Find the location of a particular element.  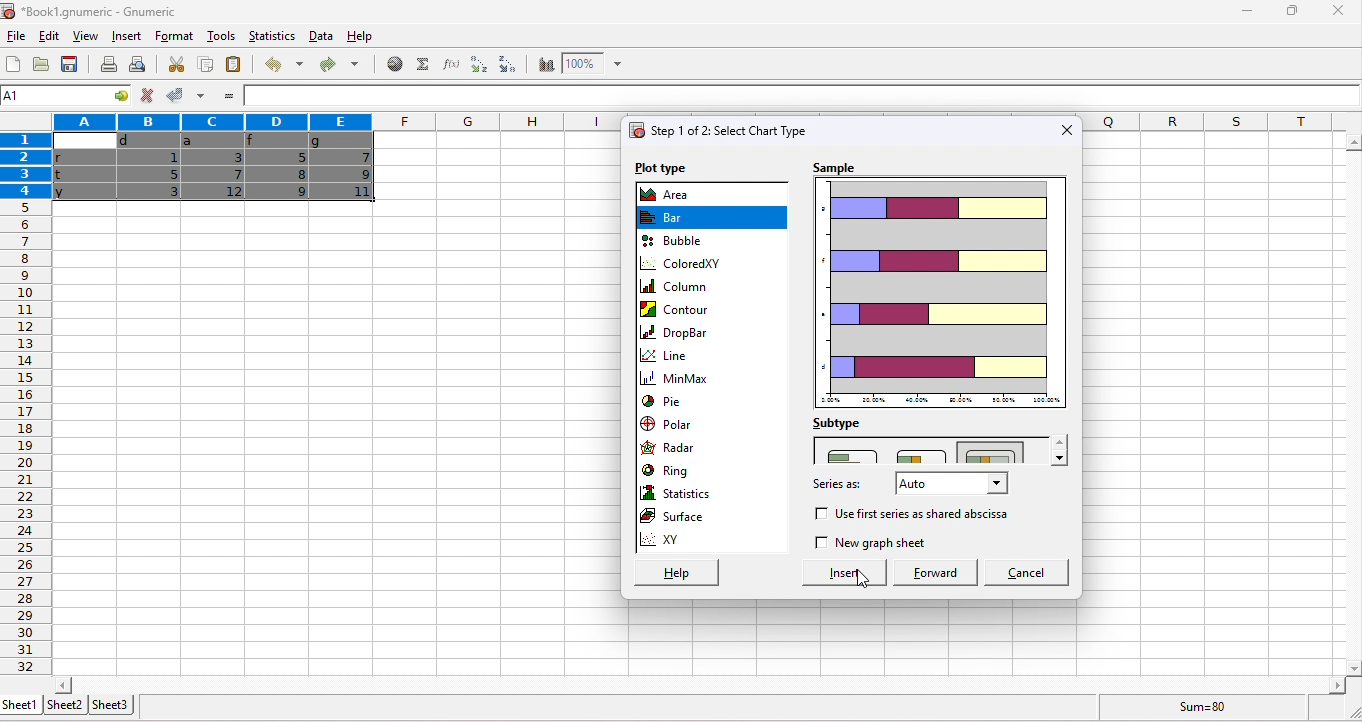

 is located at coordinates (684, 495).